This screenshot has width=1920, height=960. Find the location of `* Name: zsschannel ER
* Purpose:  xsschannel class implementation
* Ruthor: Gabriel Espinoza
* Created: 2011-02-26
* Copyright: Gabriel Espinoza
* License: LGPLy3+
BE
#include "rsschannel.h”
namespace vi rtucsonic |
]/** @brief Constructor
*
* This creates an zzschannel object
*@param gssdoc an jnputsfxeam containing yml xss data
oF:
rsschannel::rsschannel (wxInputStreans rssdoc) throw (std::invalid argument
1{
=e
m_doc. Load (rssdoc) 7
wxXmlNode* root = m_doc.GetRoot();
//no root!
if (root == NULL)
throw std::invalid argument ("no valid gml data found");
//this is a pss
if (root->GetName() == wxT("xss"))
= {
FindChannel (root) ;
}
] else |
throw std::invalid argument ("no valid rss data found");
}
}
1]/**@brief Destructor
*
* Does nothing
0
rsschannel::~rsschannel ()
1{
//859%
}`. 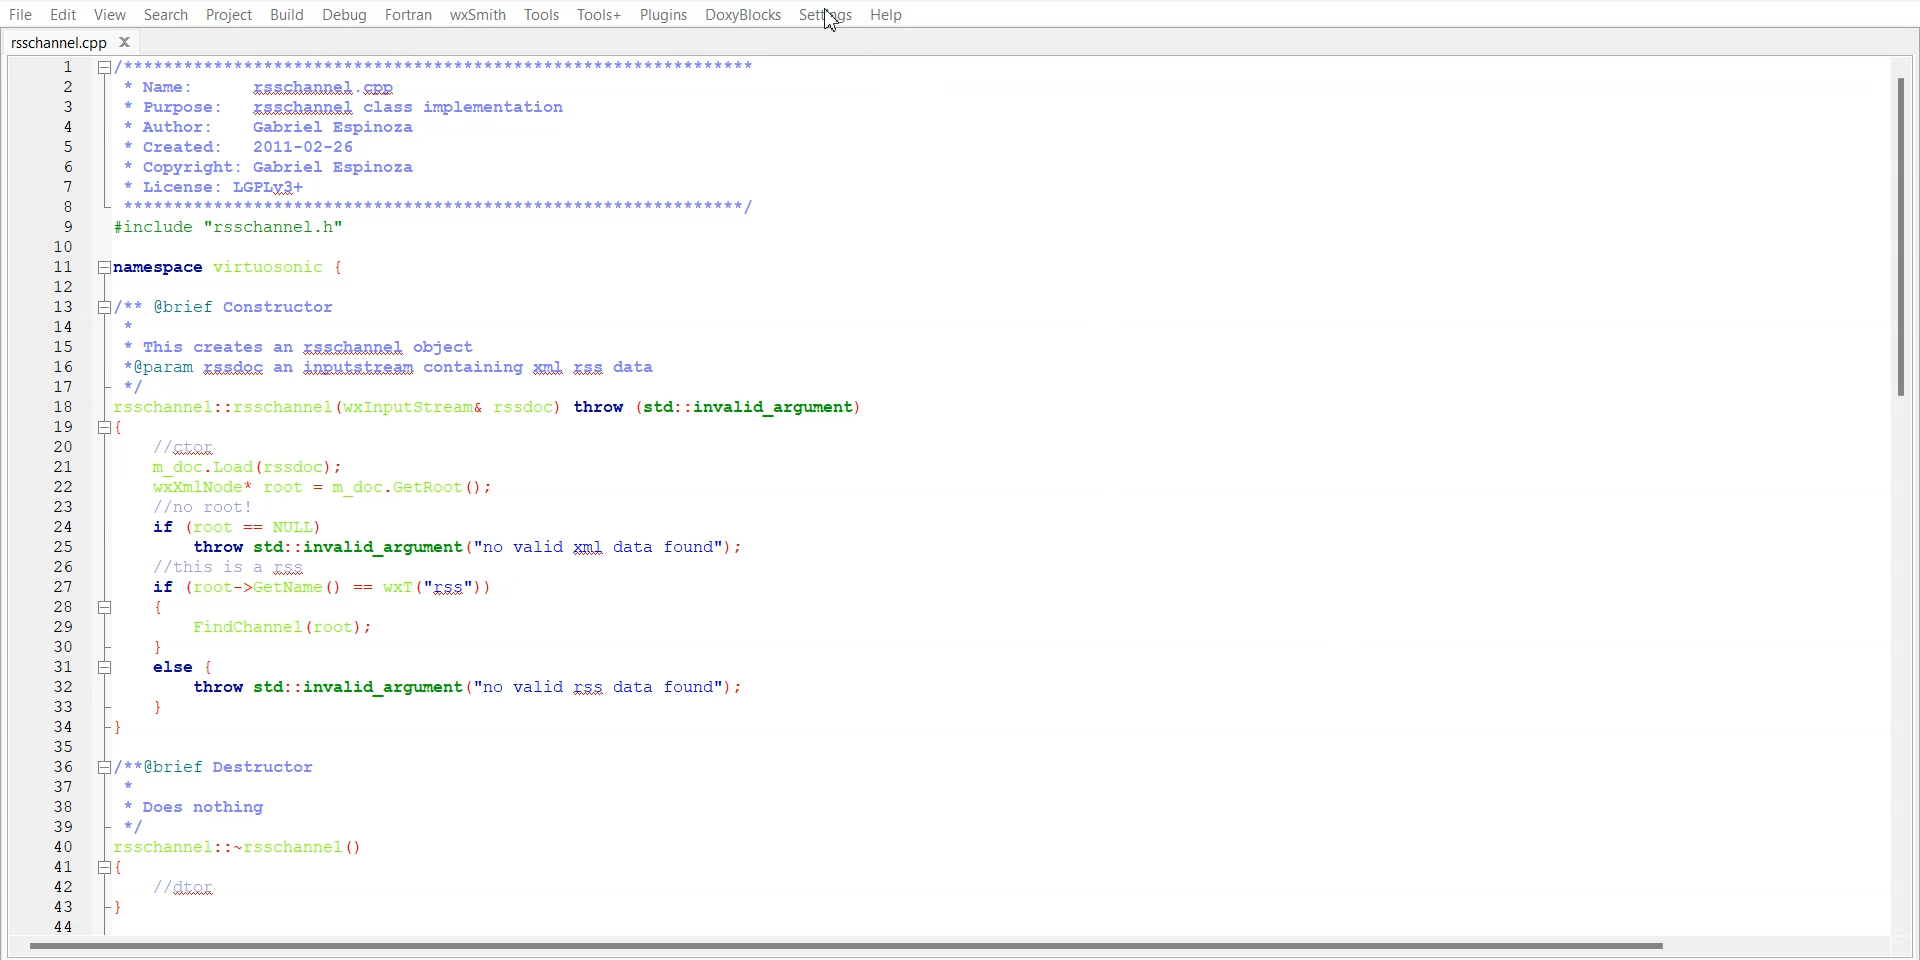

* Name: zsschannel ER
* Purpose:  xsschannel class implementation
* Ruthor: Gabriel Espinoza
* Created: 2011-02-26
* Copyright: Gabriel Espinoza
* License: LGPLy3+
BE
#include "rsschannel.h”
namespace vi rtucsonic |
]/** @brief Constructor
*
* This creates an zzschannel object
*@param gssdoc an jnputsfxeam containing yml xss data
oF:
rsschannel::rsschannel (wxInputStreans rssdoc) throw (std::invalid argument
1{
=e
m_doc. Load (rssdoc) 7
wxXmlNode* root = m_doc.GetRoot();
//no root!
if (root == NULL)
throw std::invalid argument ("no valid gml data found");
//this is a pss
if (root->GetName() == wxT("xss"))
= {
FindChannel (root) ;
}
] else |
throw std::invalid argument ("no valid rss data found");
}
}
1]/**@brief Destructor
*
* Does nothing
0
rsschannel::~rsschannel ()
1{
//859%
} is located at coordinates (617, 496).